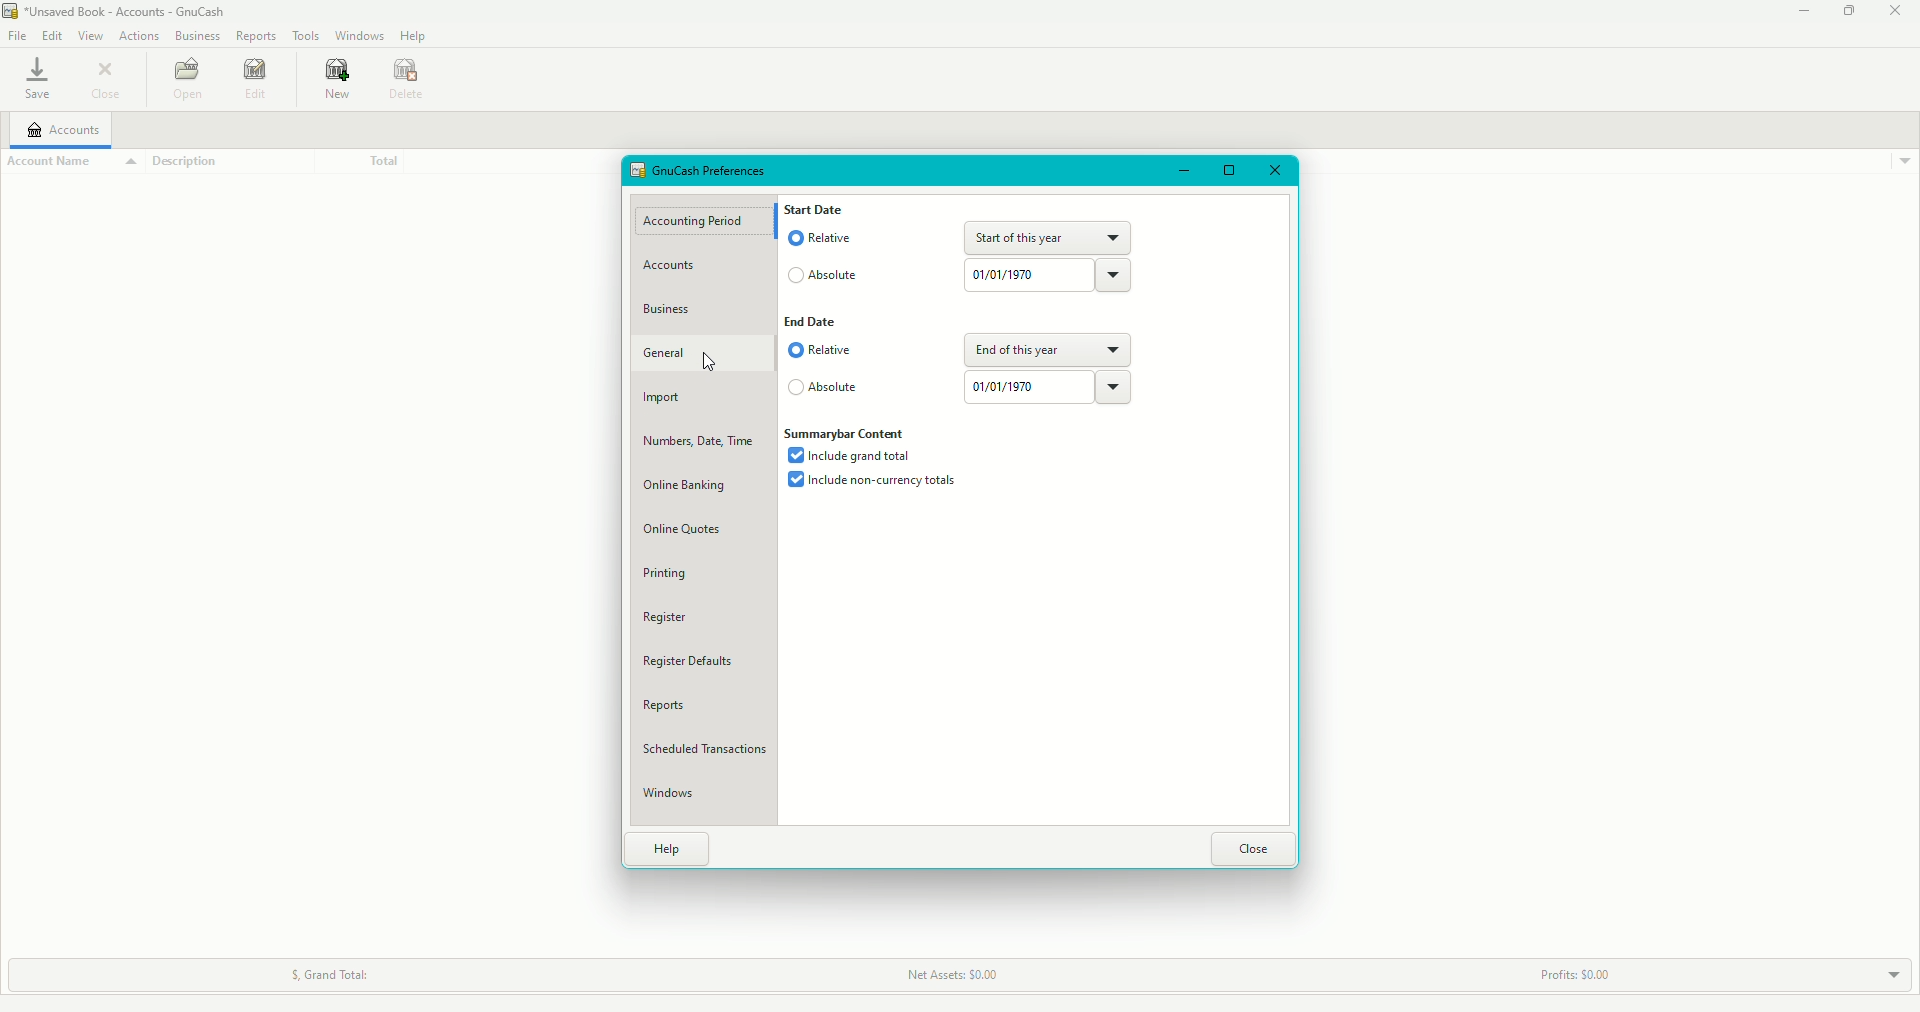  What do you see at coordinates (183, 78) in the screenshot?
I see `Open` at bounding box center [183, 78].